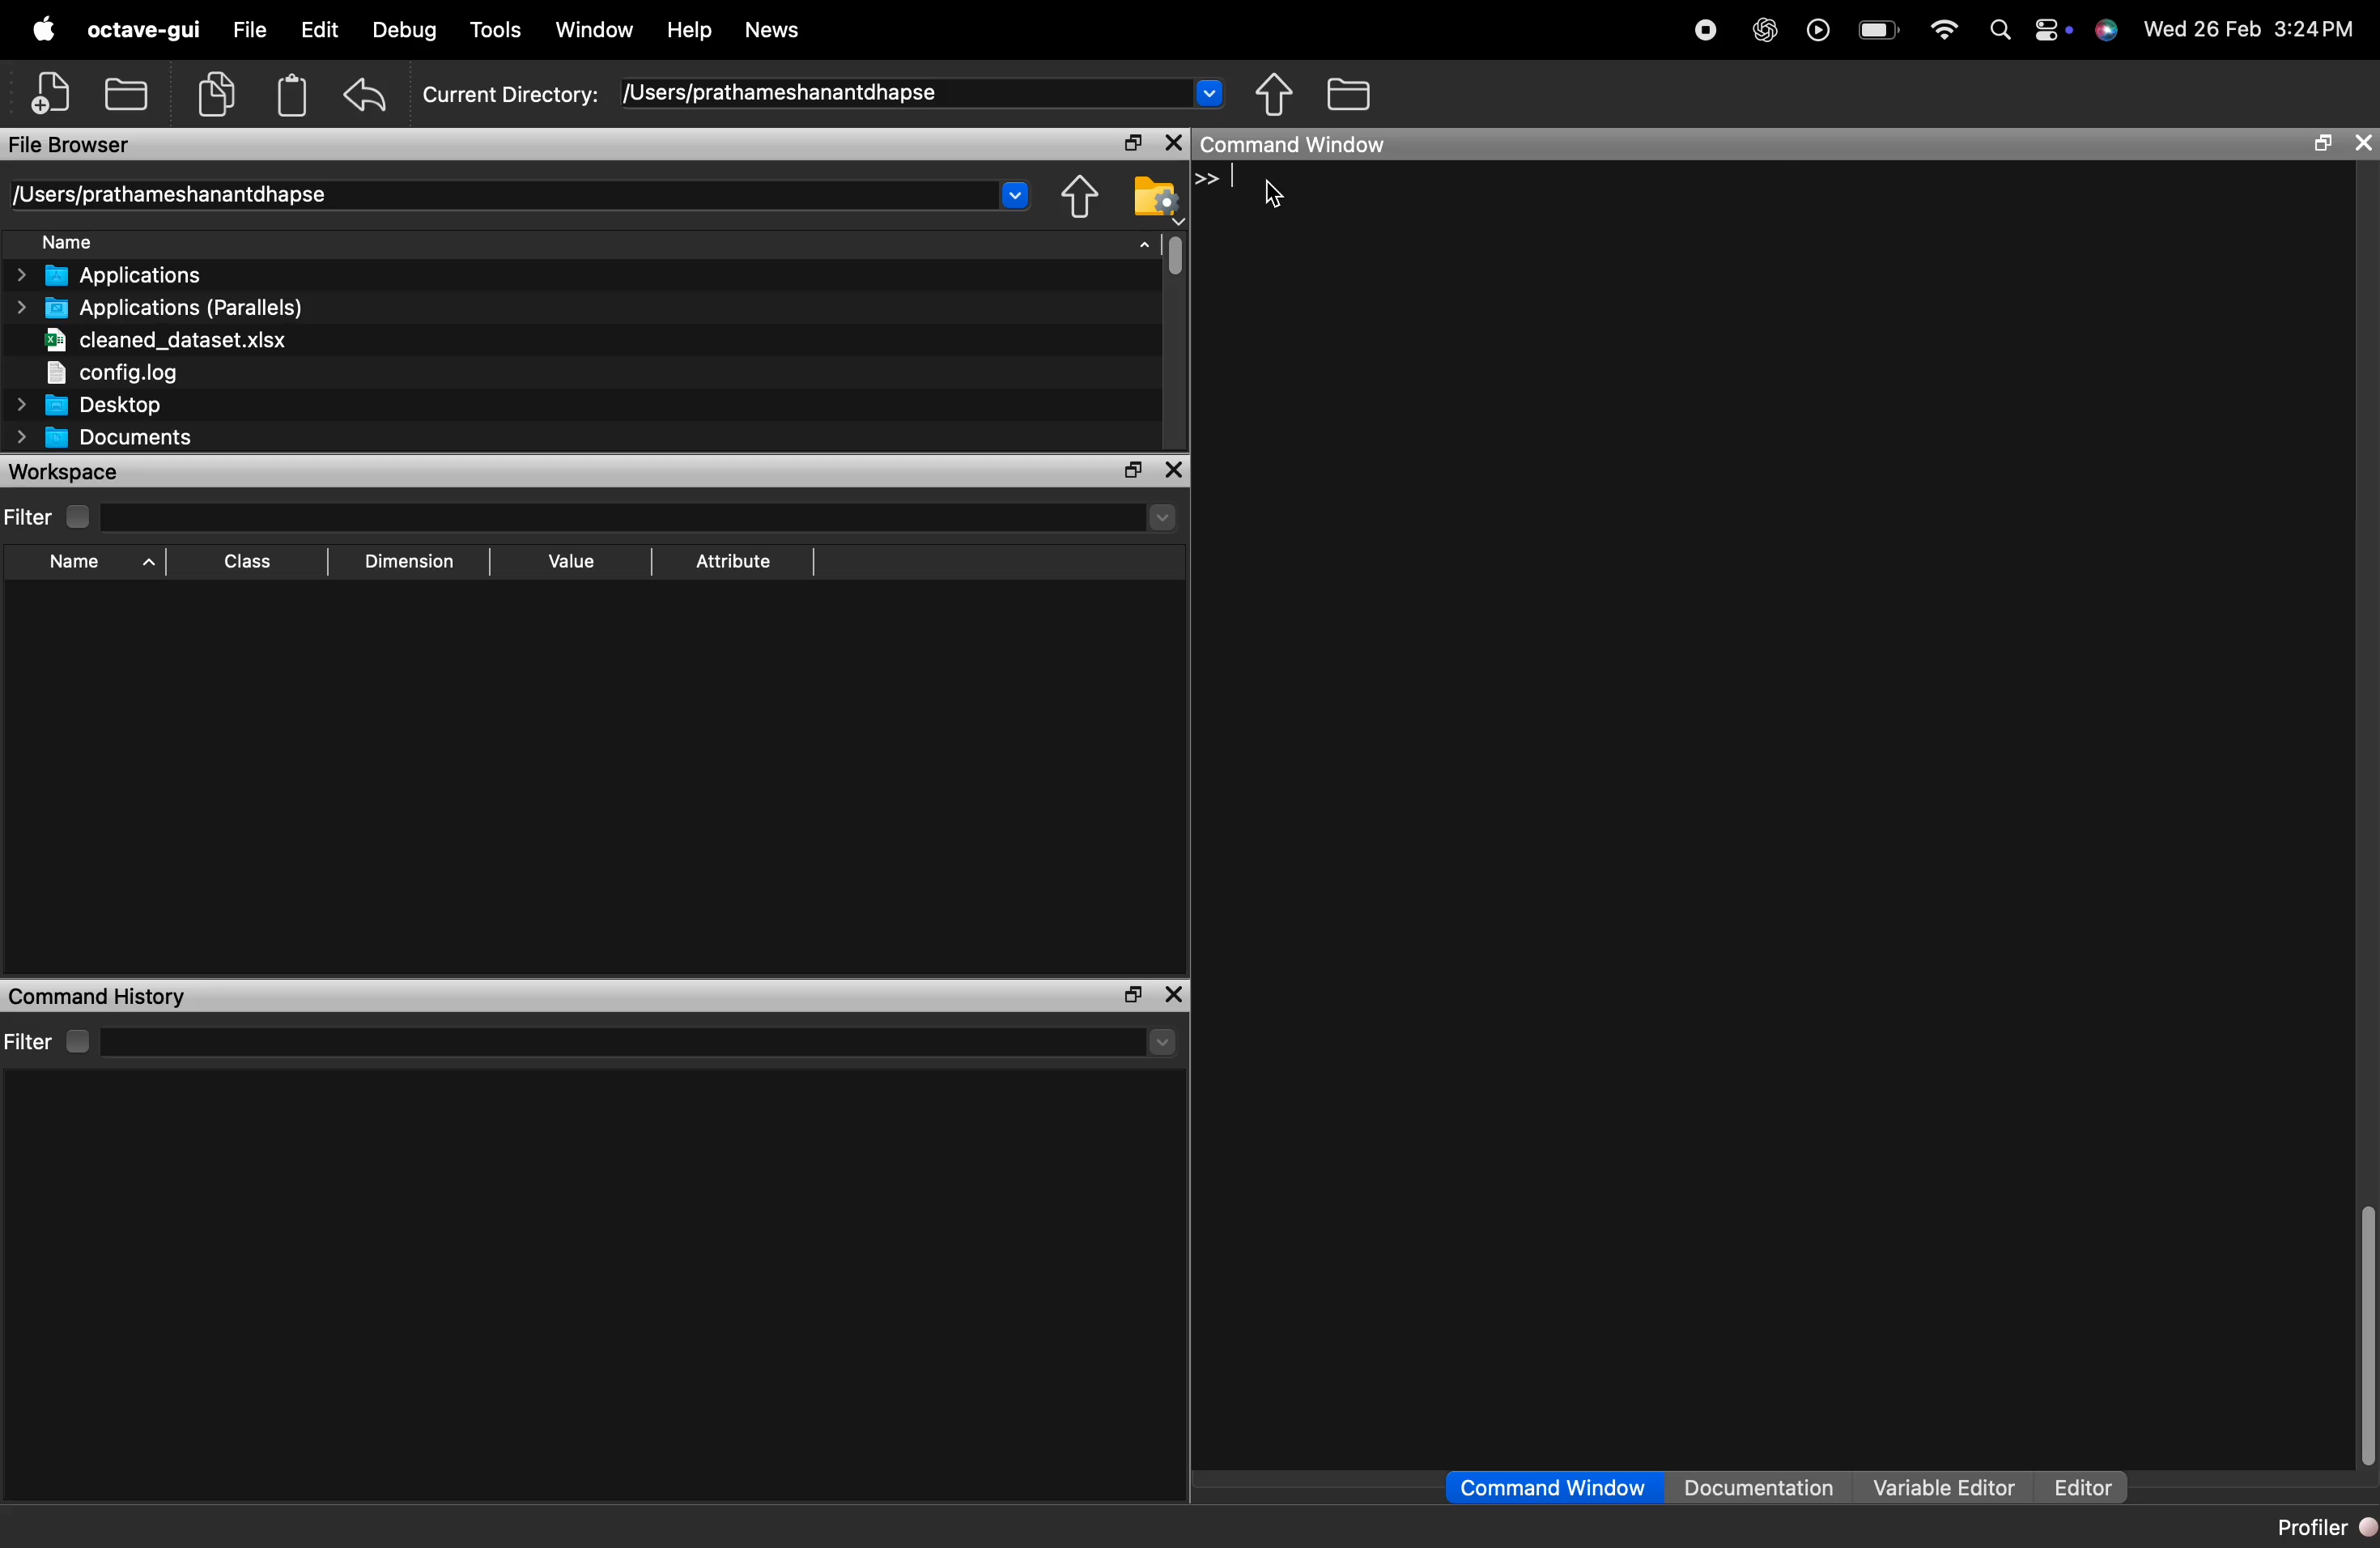 This screenshot has width=2380, height=1548. What do you see at coordinates (85, 563) in the screenshot?
I see `Name ~` at bounding box center [85, 563].